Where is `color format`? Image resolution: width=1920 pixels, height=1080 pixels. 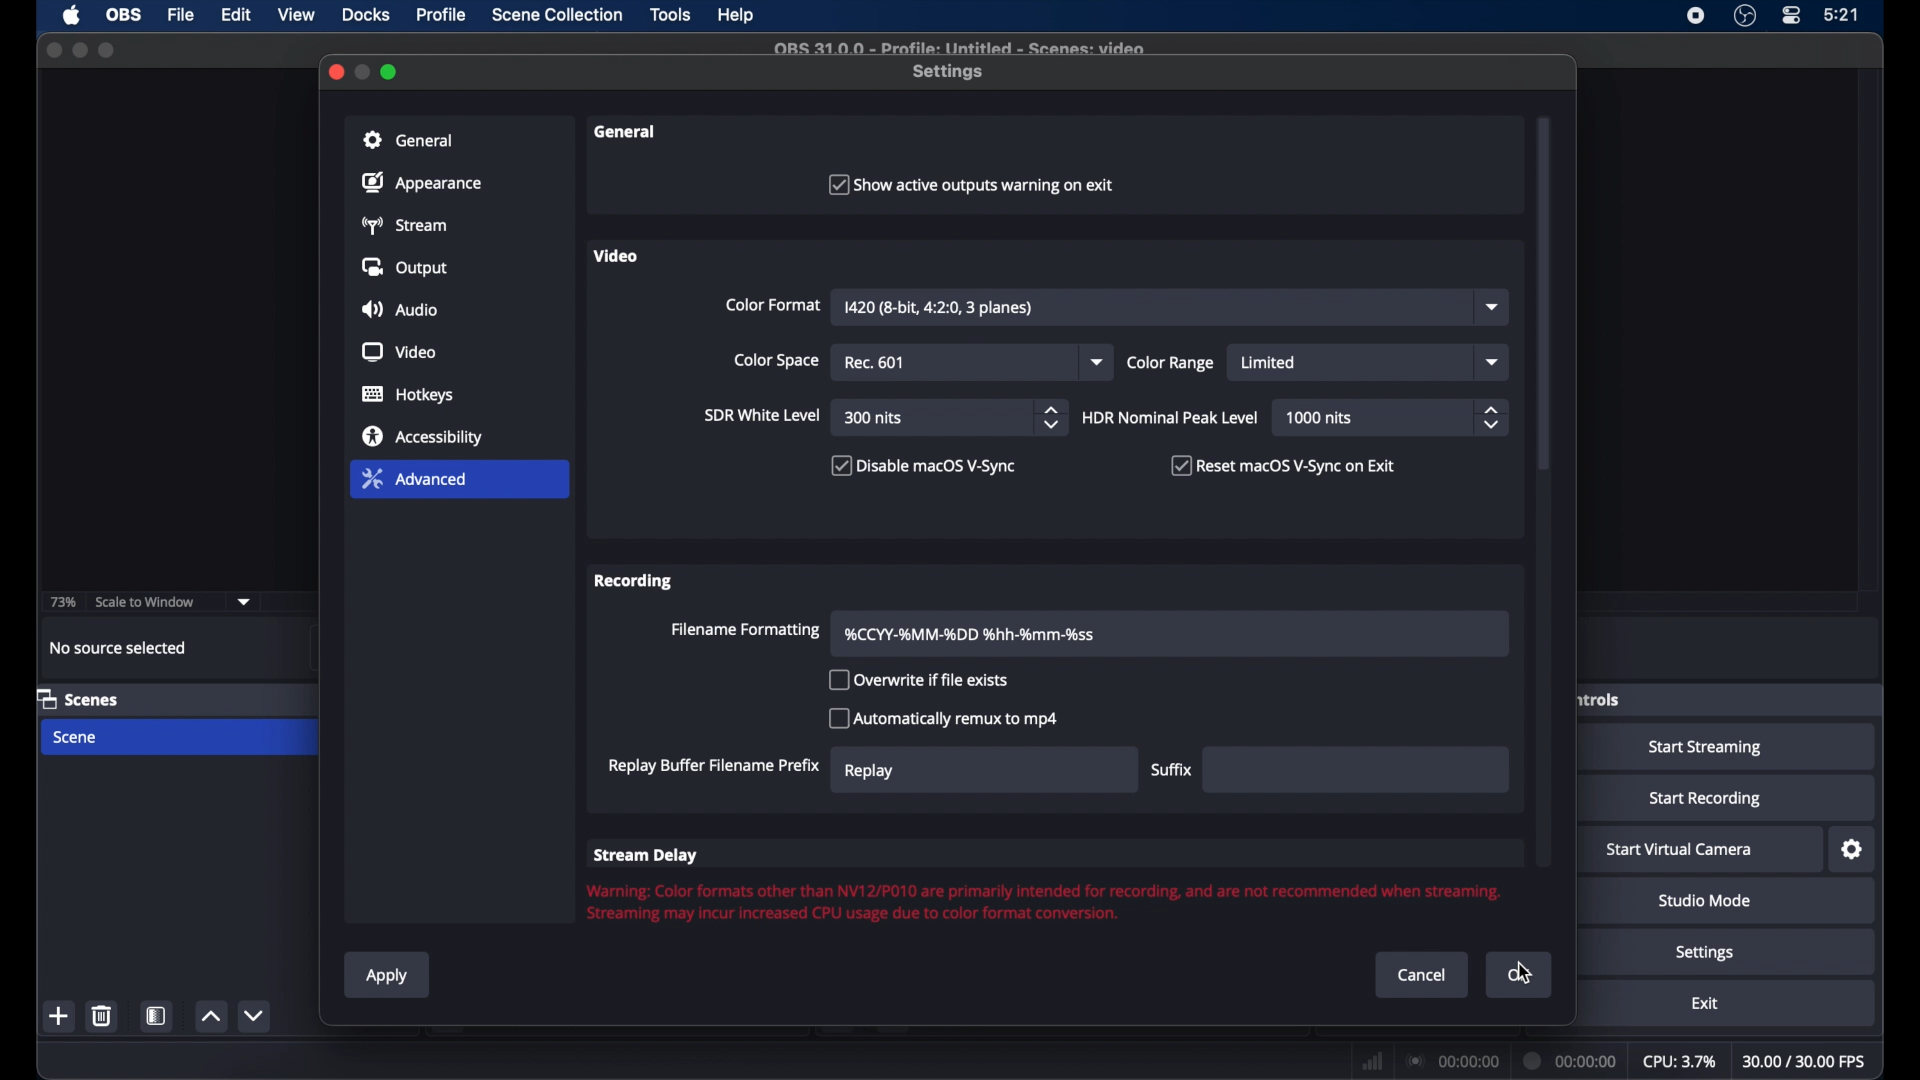 color format is located at coordinates (773, 305).